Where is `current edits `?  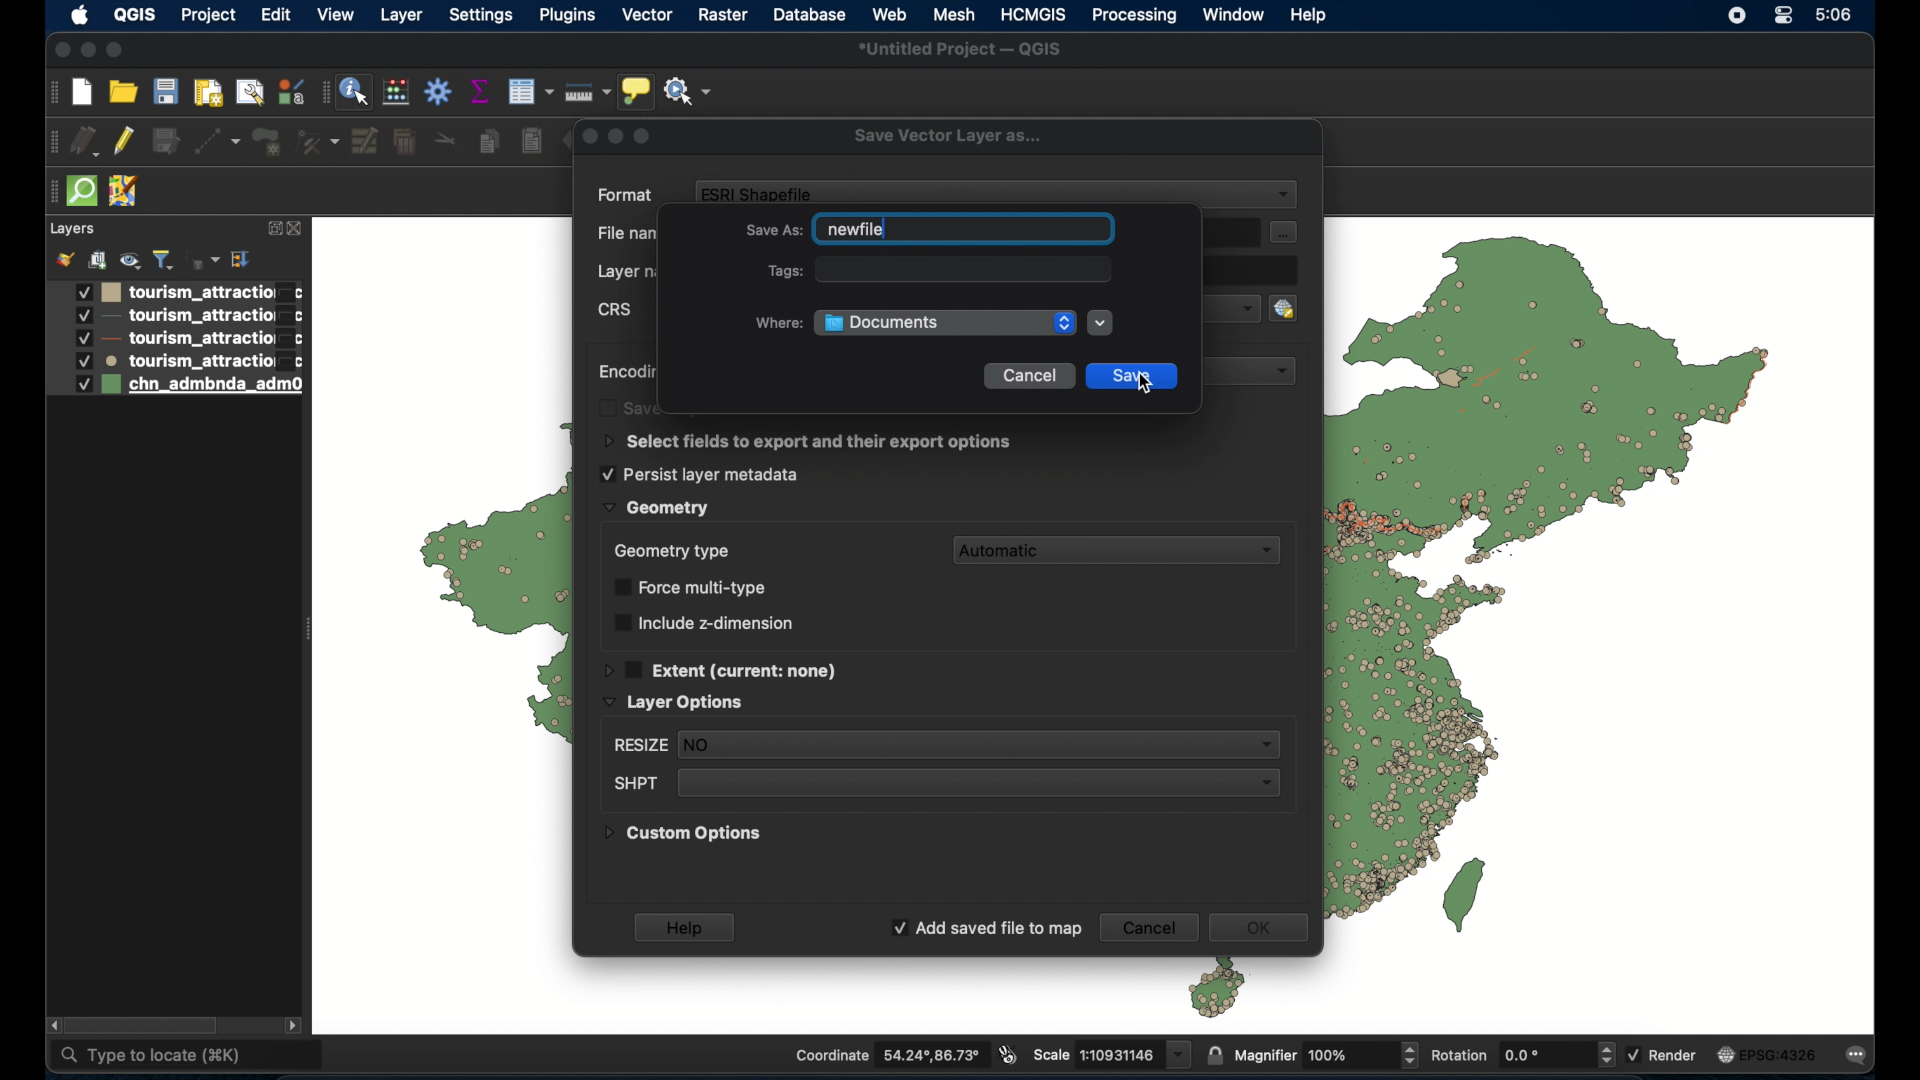
current edits  is located at coordinates (86, 142).